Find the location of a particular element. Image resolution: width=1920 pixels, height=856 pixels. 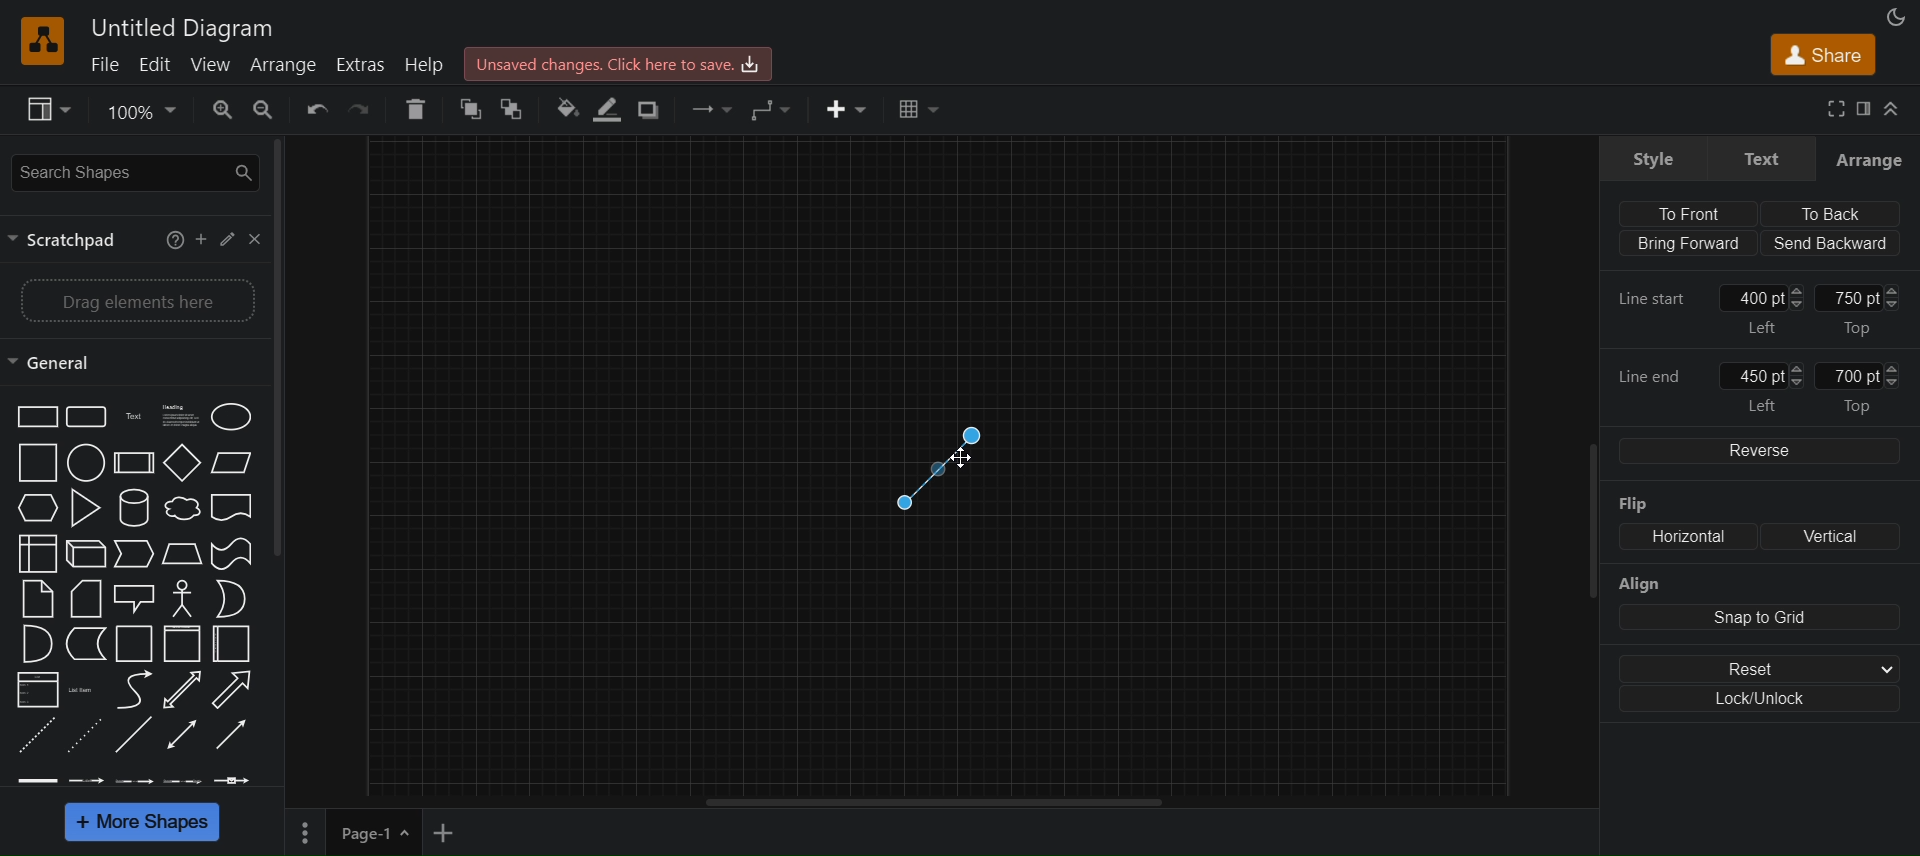

400 pt left is located at coordinates (1766, 309).